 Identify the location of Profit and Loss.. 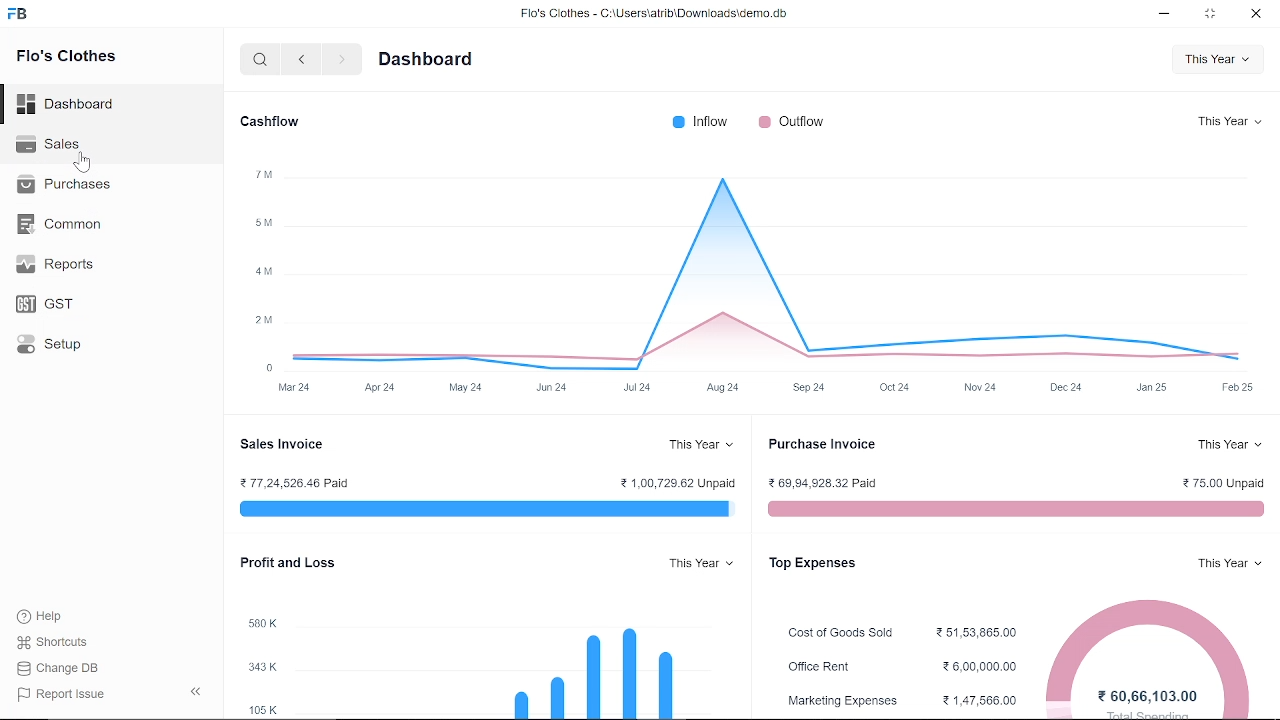
(283, 562).